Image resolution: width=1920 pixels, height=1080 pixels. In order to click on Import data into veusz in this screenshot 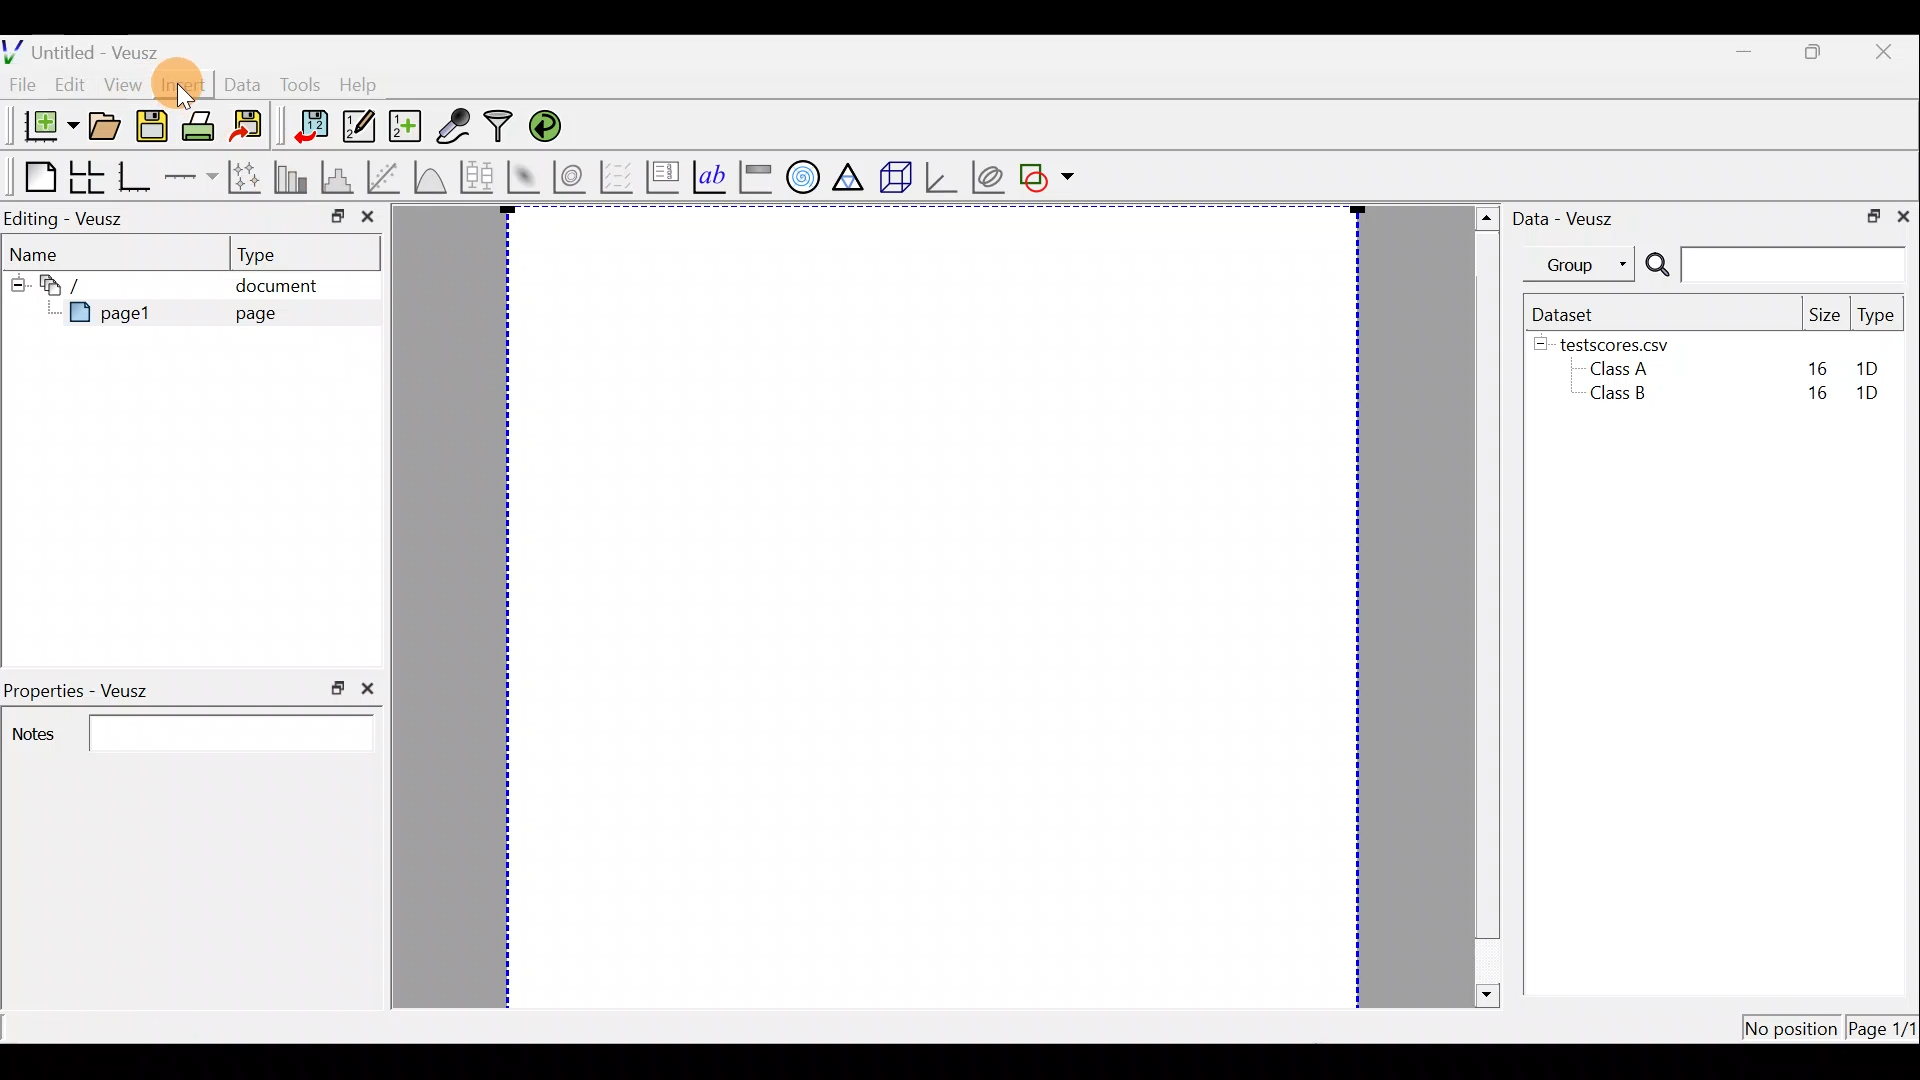, I will do `click(310, 127)`.